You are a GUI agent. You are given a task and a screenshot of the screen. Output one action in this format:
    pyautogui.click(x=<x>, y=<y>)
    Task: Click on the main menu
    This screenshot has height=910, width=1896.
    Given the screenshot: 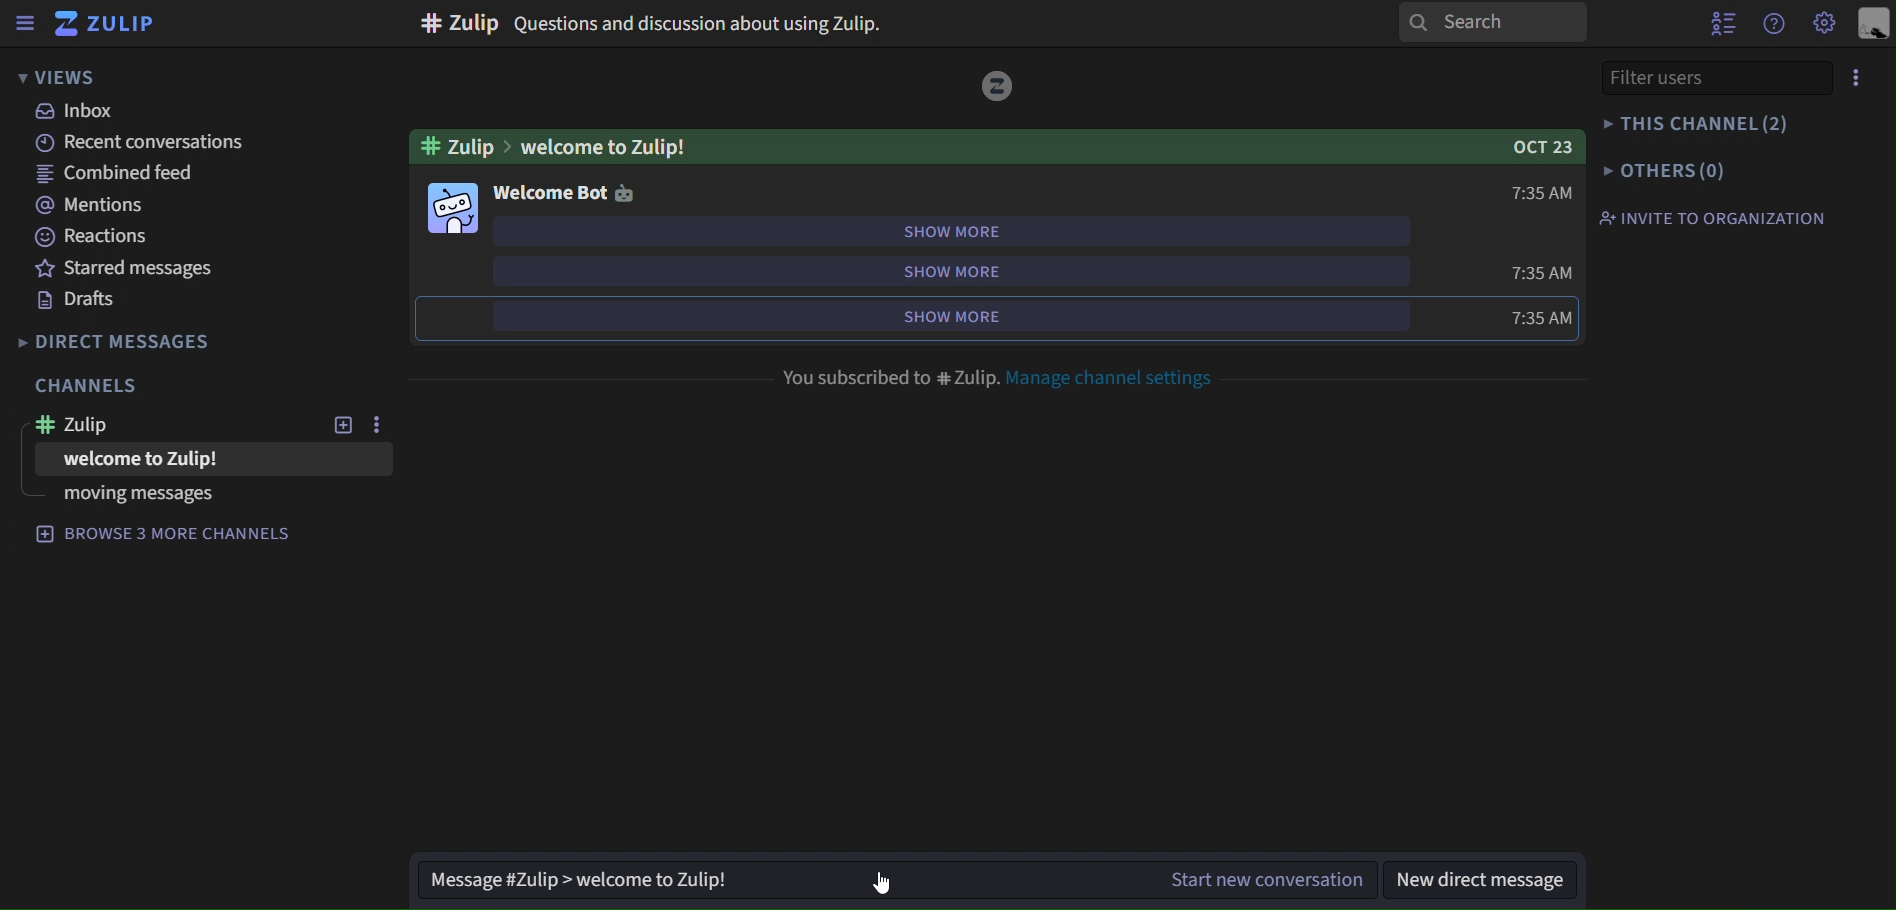 What is the action you would take?
    pyautogui.click(x=1826, y=25)
    